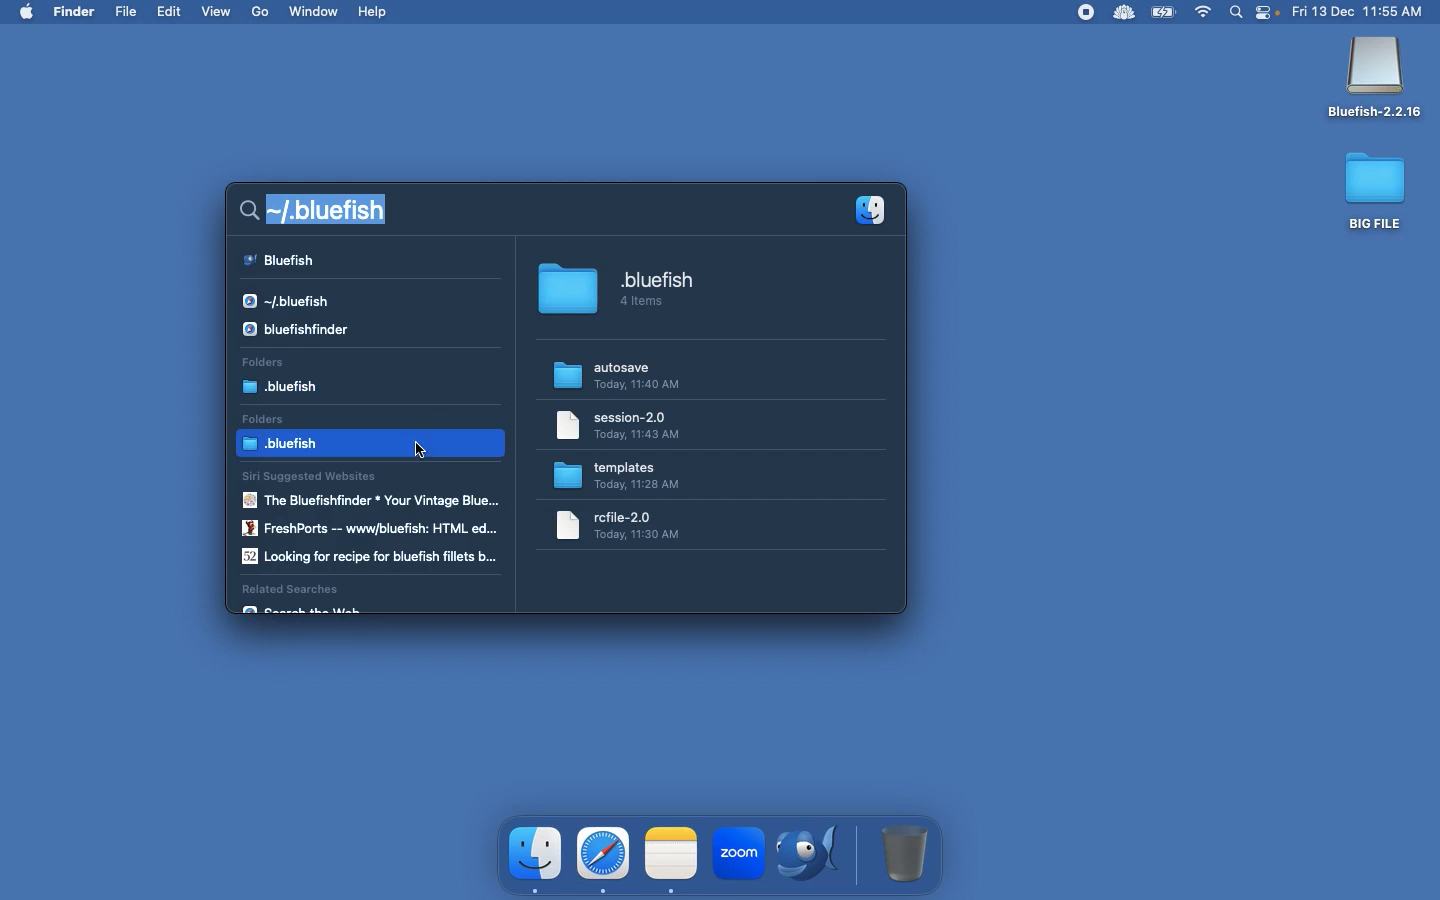 This screenshot has width=1440, height=900. What do you see at coordinates (368, 446) in the screenshot?
I see `bluefish` at bounding box center [368, 446].